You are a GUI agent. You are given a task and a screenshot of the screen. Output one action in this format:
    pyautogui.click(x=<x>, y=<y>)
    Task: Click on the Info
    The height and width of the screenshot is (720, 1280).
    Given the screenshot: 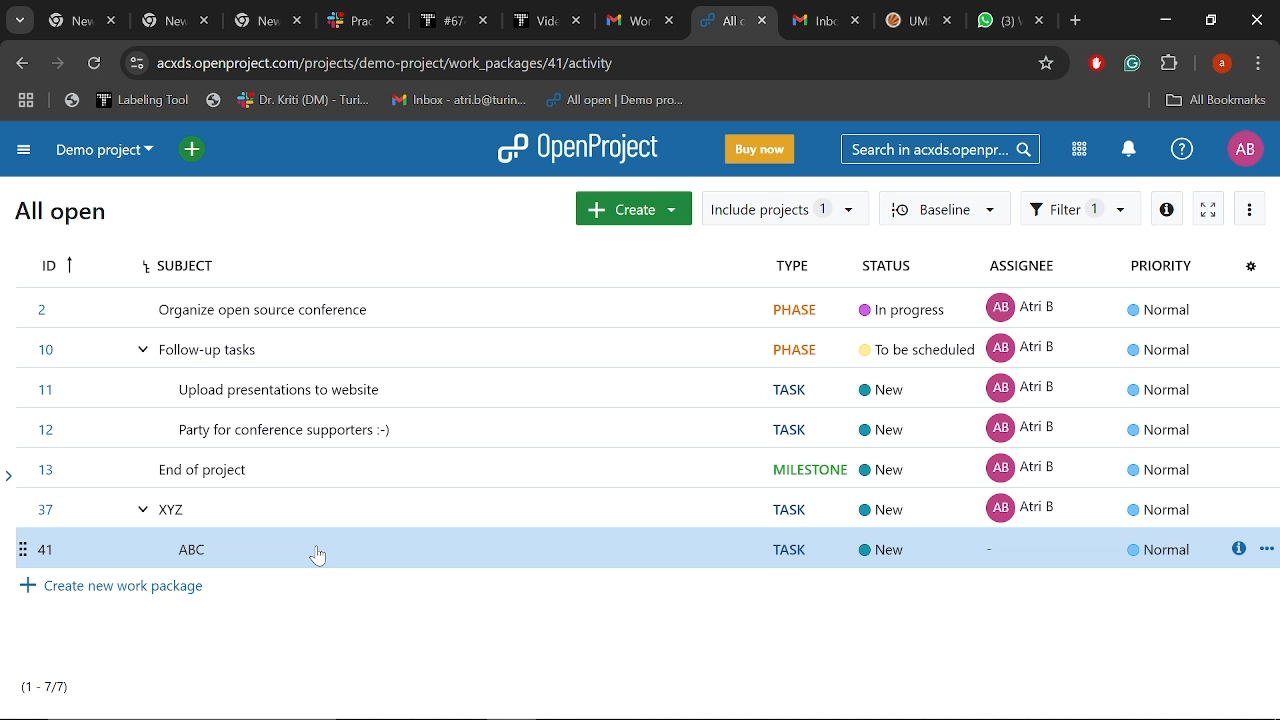 What is the action you would take?
    pyautogui.click(x=1165, y=208)
    